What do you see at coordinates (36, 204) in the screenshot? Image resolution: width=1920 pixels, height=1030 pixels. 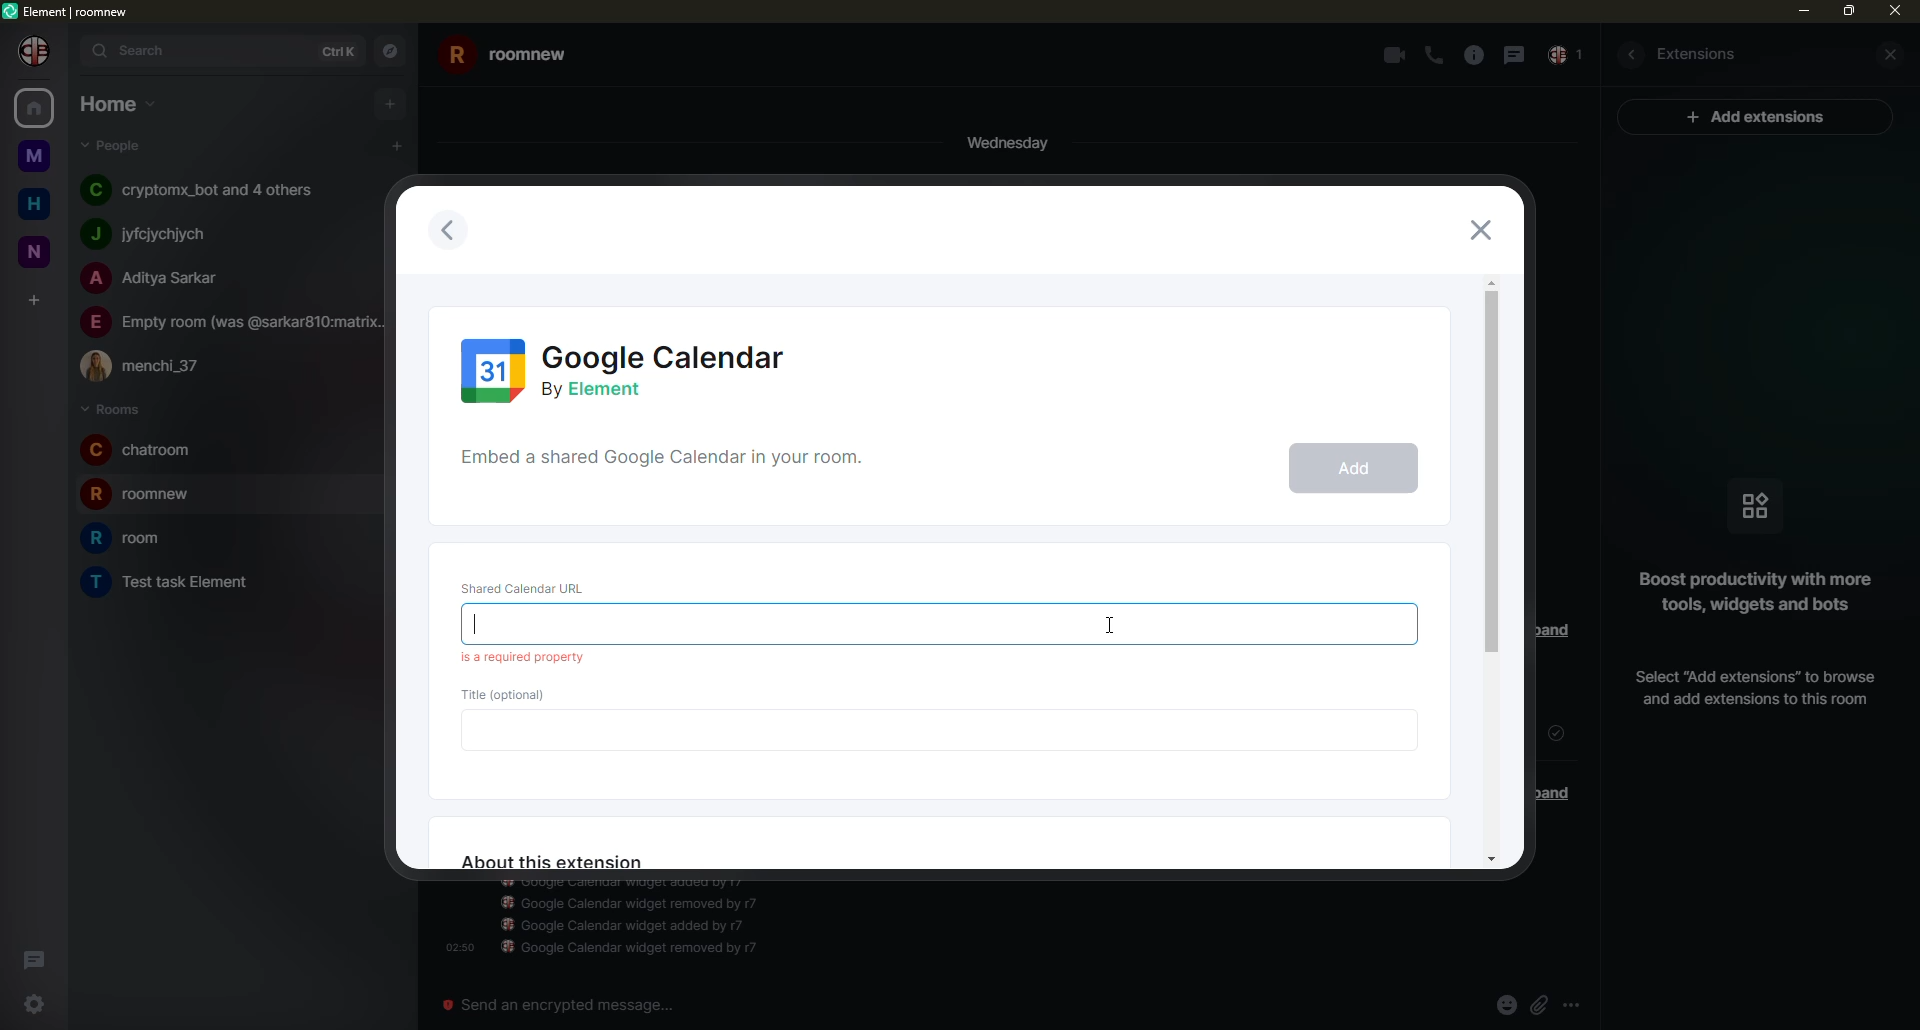 I see `home` at bounding box center [36, 204].